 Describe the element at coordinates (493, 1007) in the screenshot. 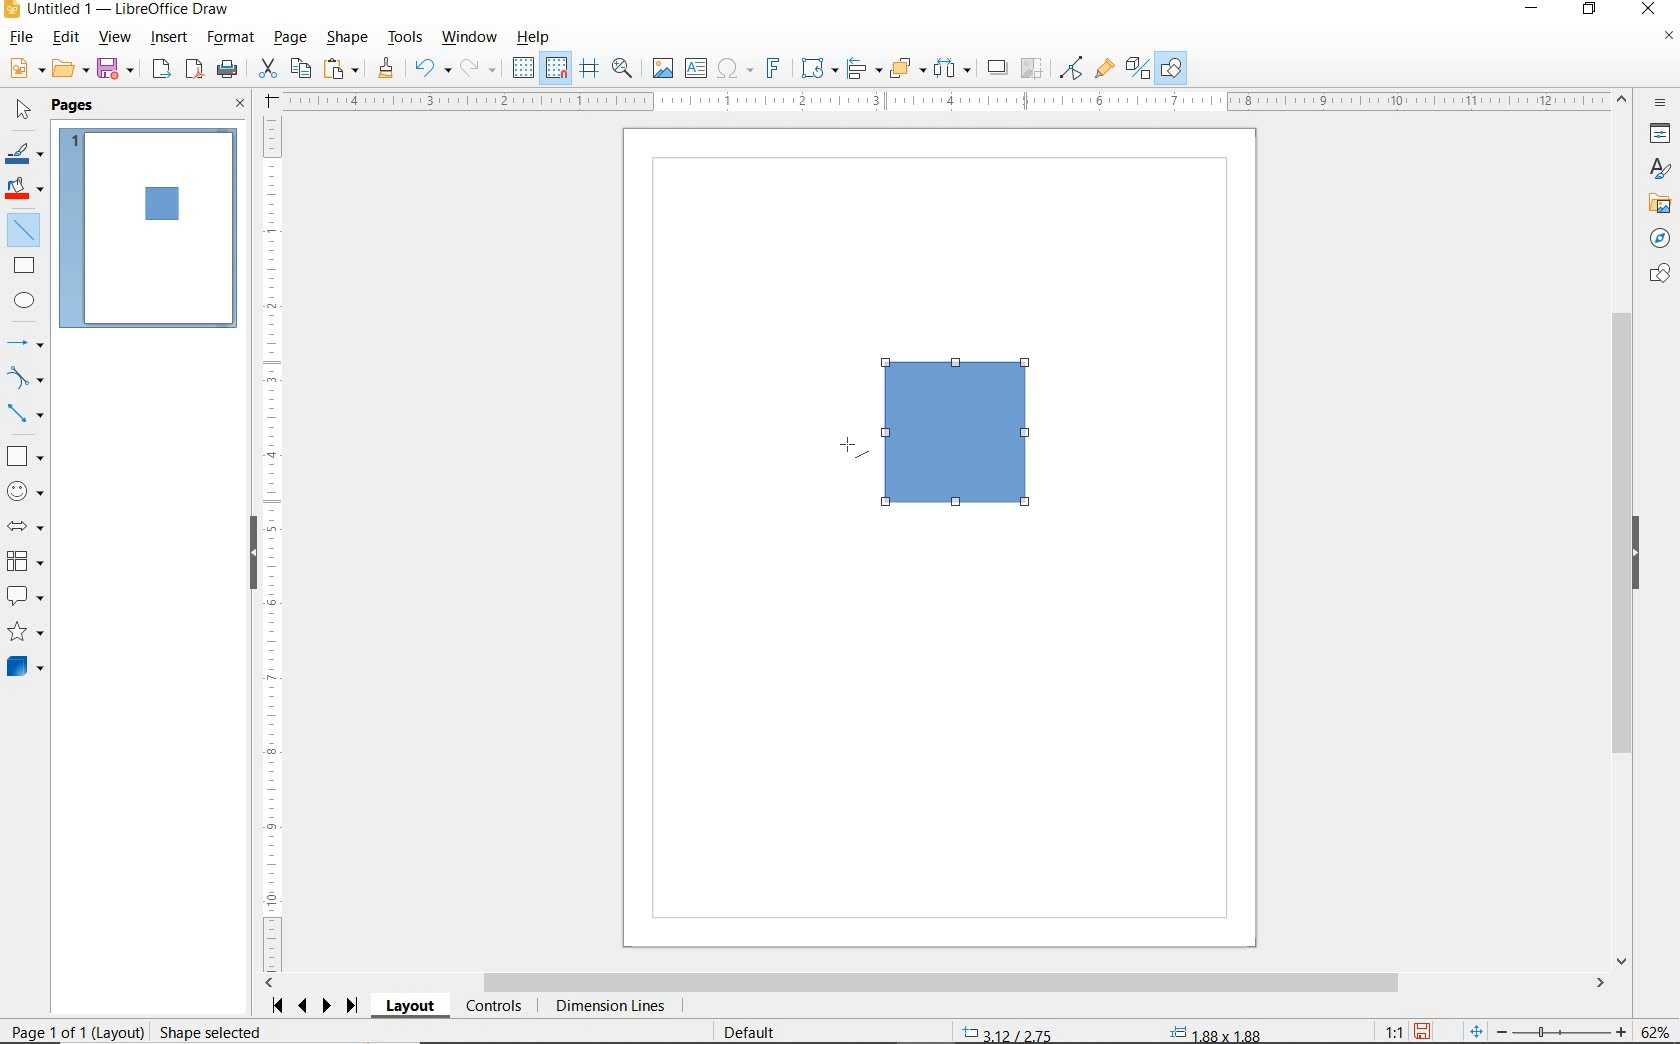

I see `CONTROLS` at that location.